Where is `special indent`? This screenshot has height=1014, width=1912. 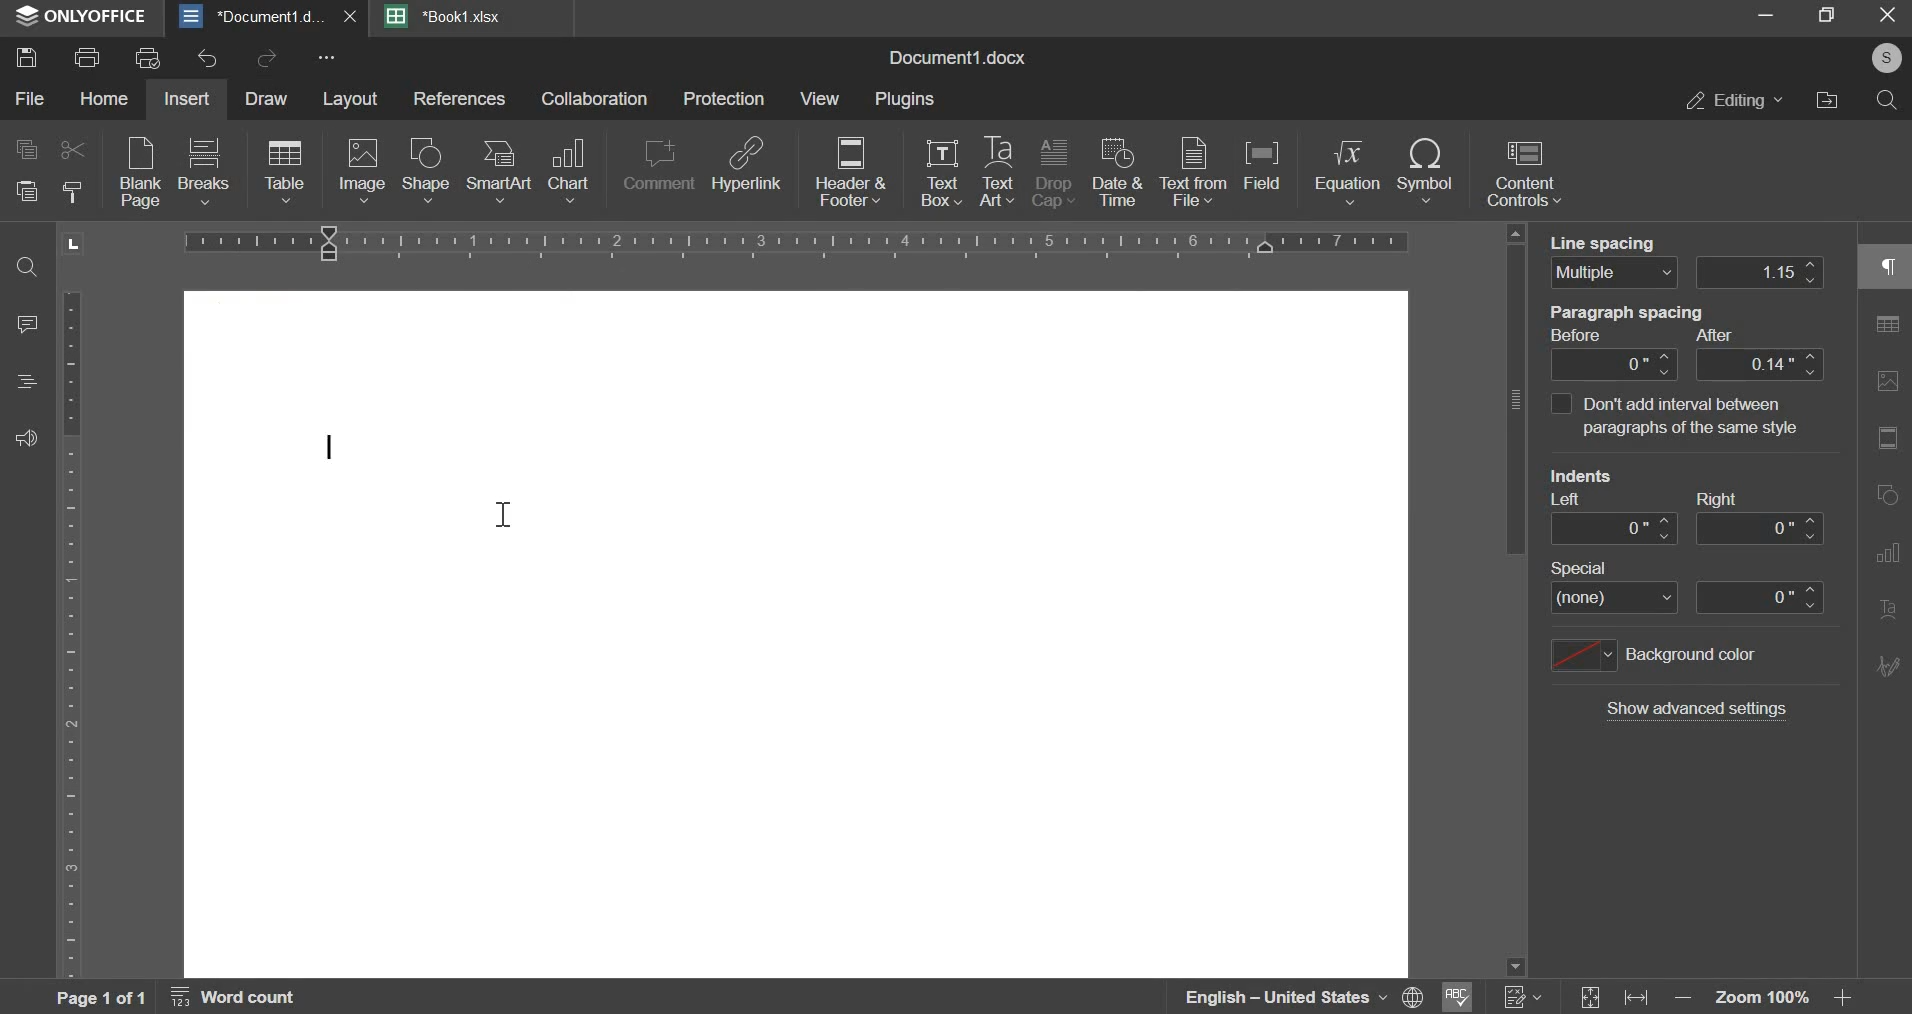
special indent is located at coordinates (1615, 598).